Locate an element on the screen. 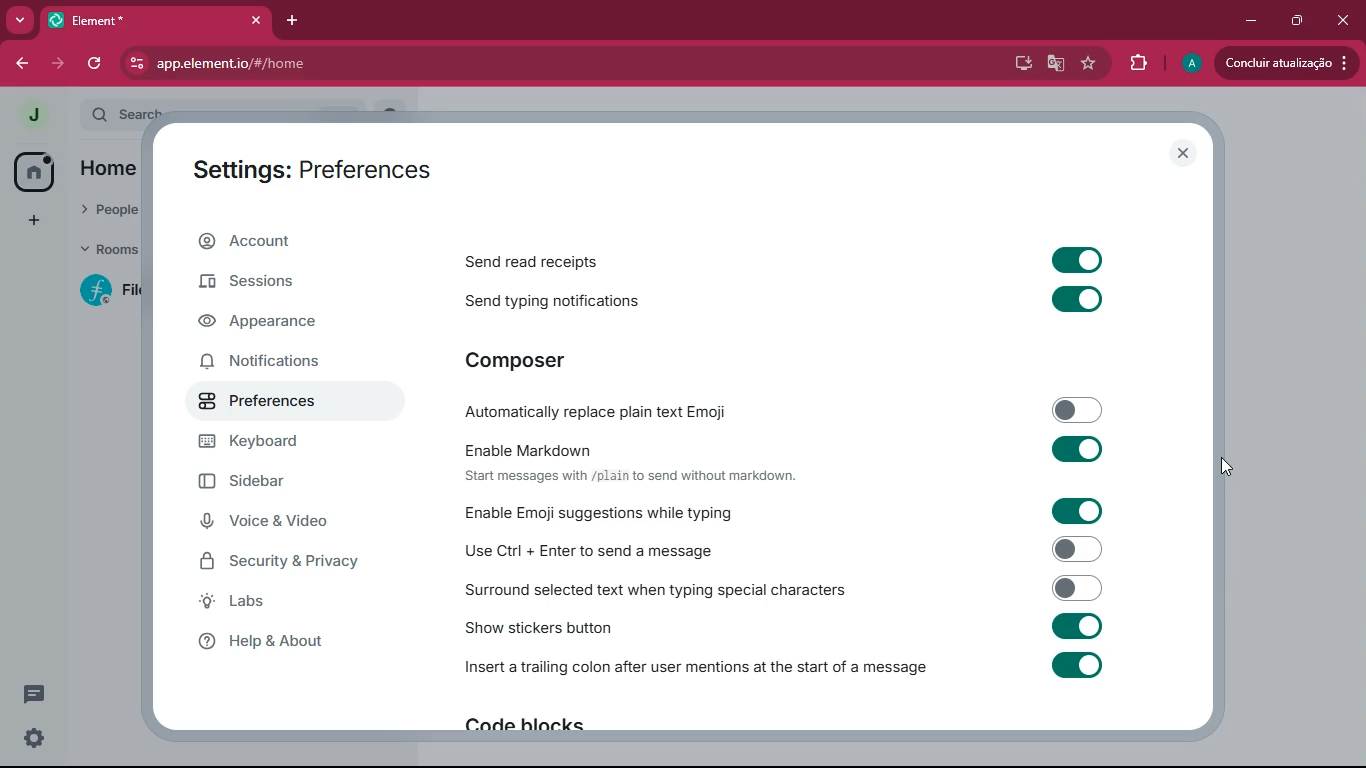  conduir atualizacao is located at coordinates (1285, 61).